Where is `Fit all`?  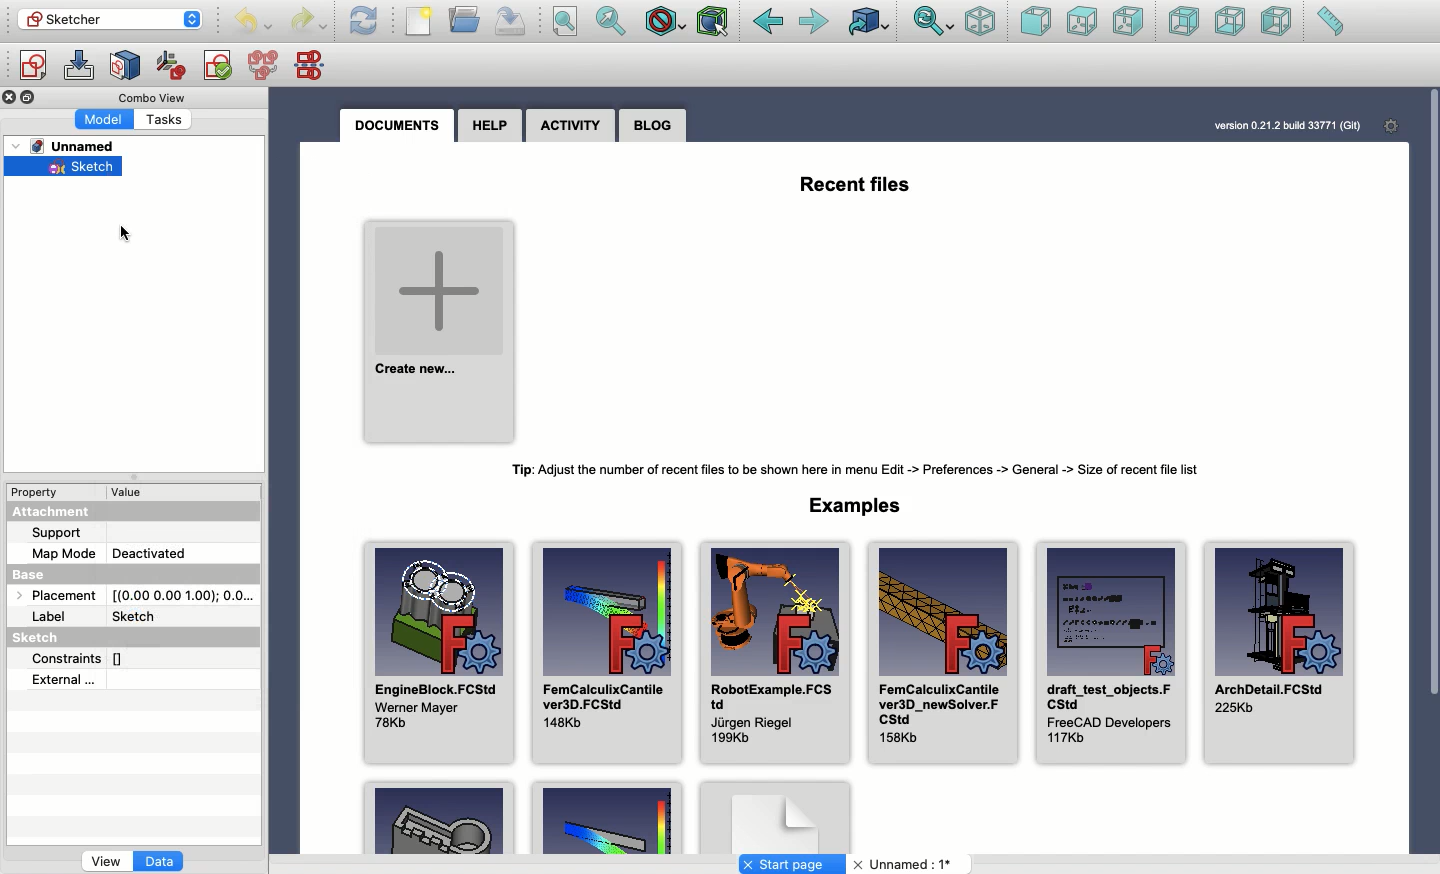 Fit all is located at coordinates (564, 22).